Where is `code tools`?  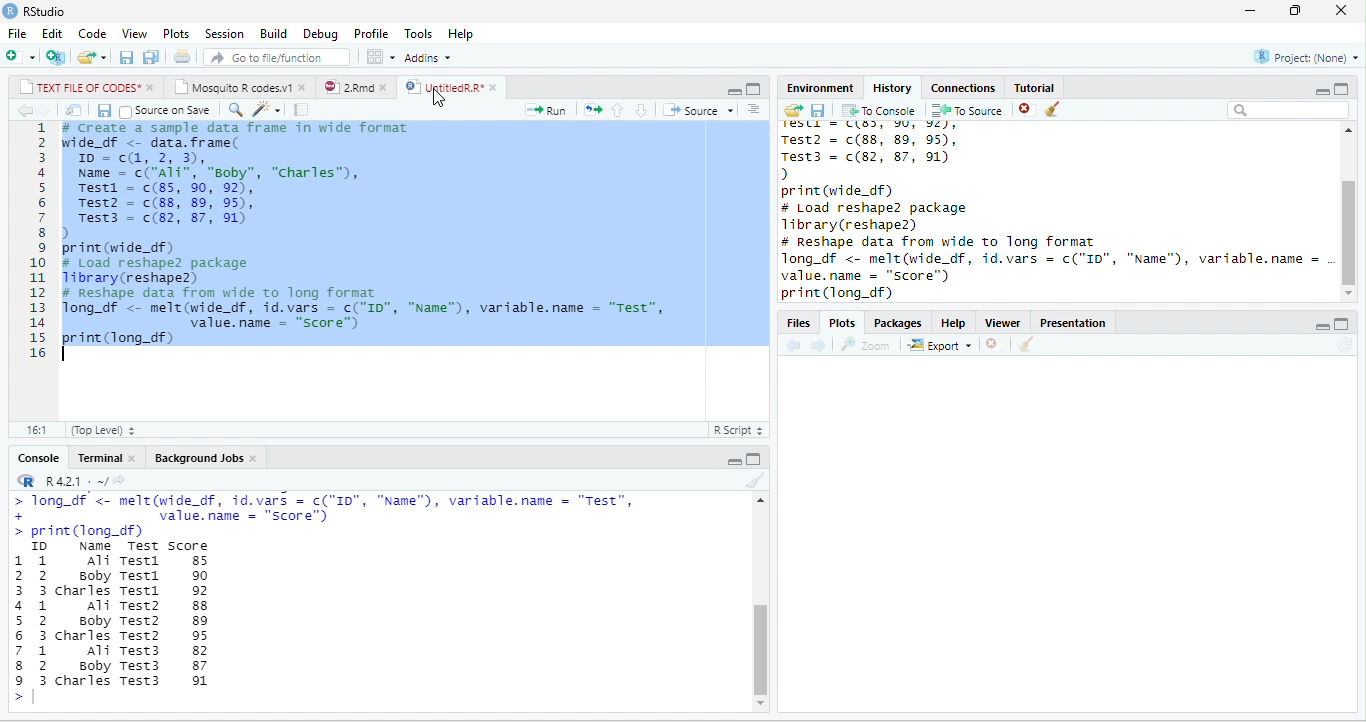 code tools is located at coordinates (267, 109).